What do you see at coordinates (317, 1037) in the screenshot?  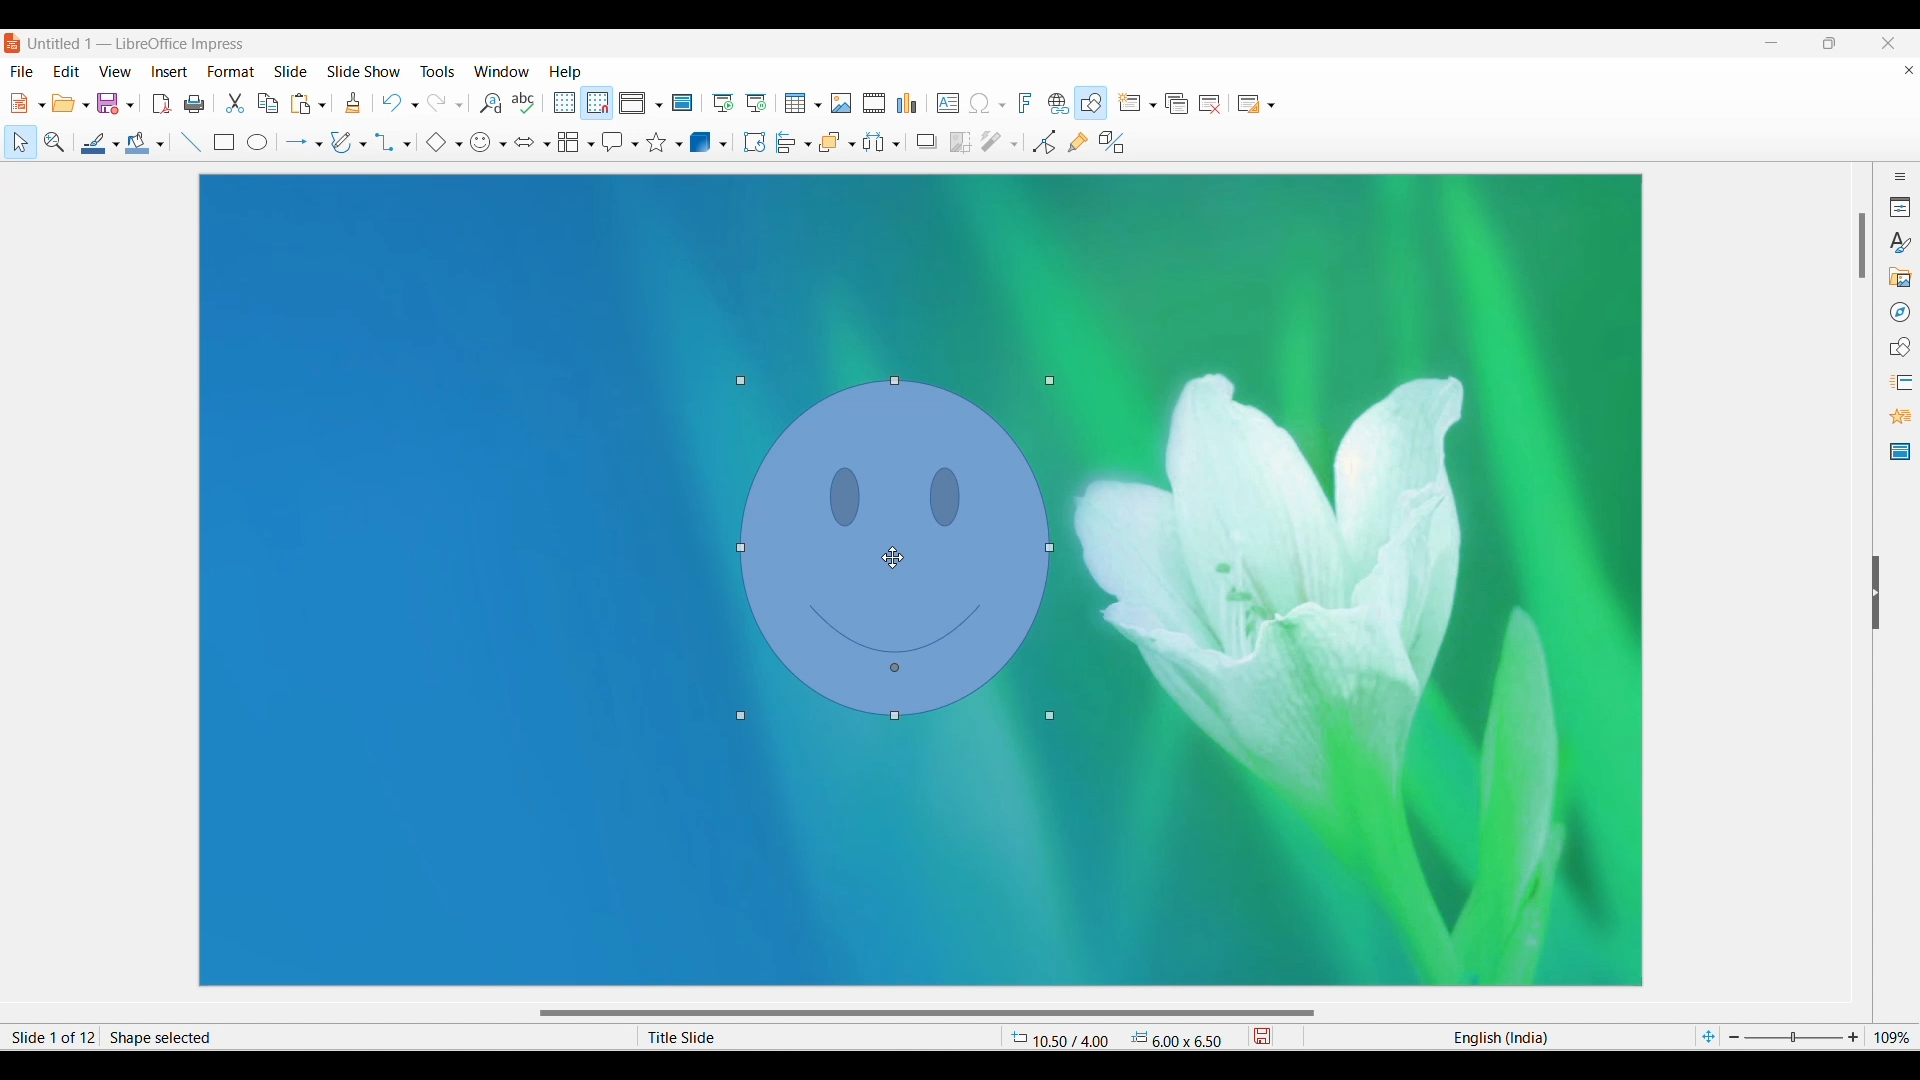 I see `Shape selected` at bounding box center [317, 1037].